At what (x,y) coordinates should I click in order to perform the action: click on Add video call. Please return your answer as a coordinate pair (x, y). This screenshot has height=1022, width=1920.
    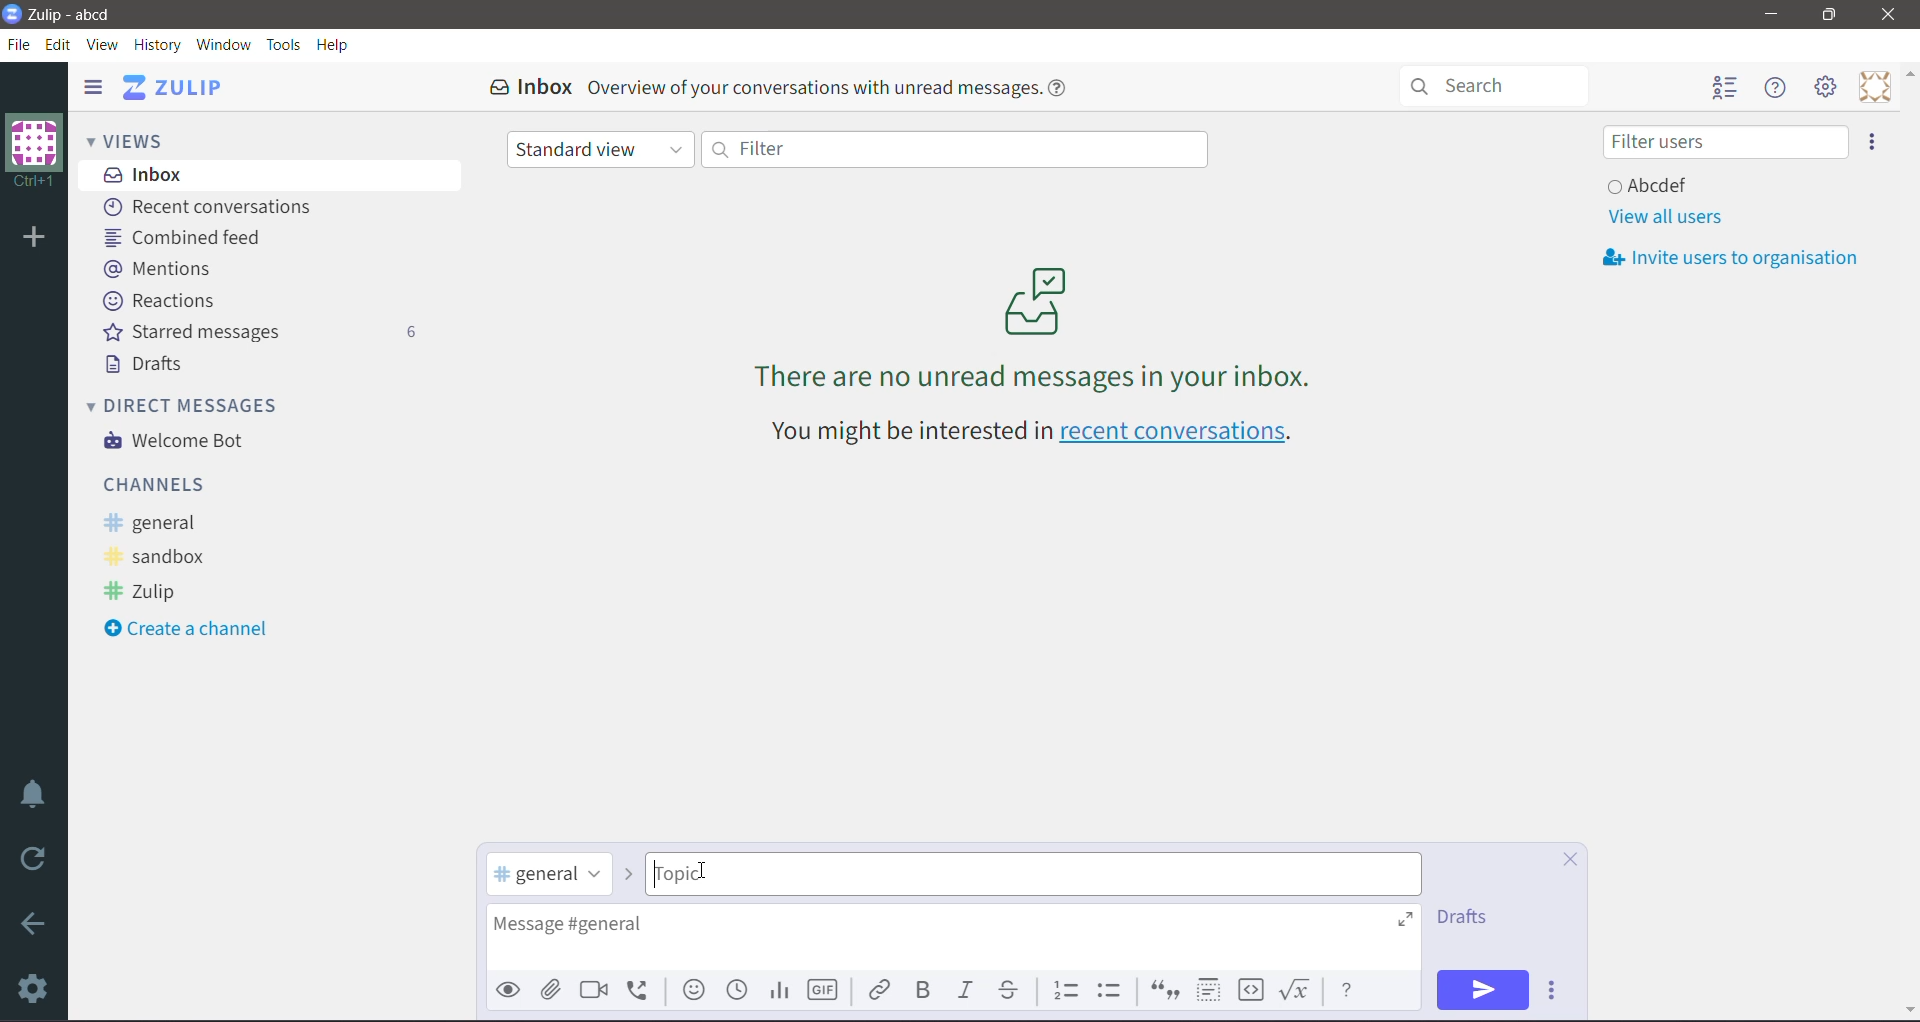
    Looking at the image, I should click on (592, 990).